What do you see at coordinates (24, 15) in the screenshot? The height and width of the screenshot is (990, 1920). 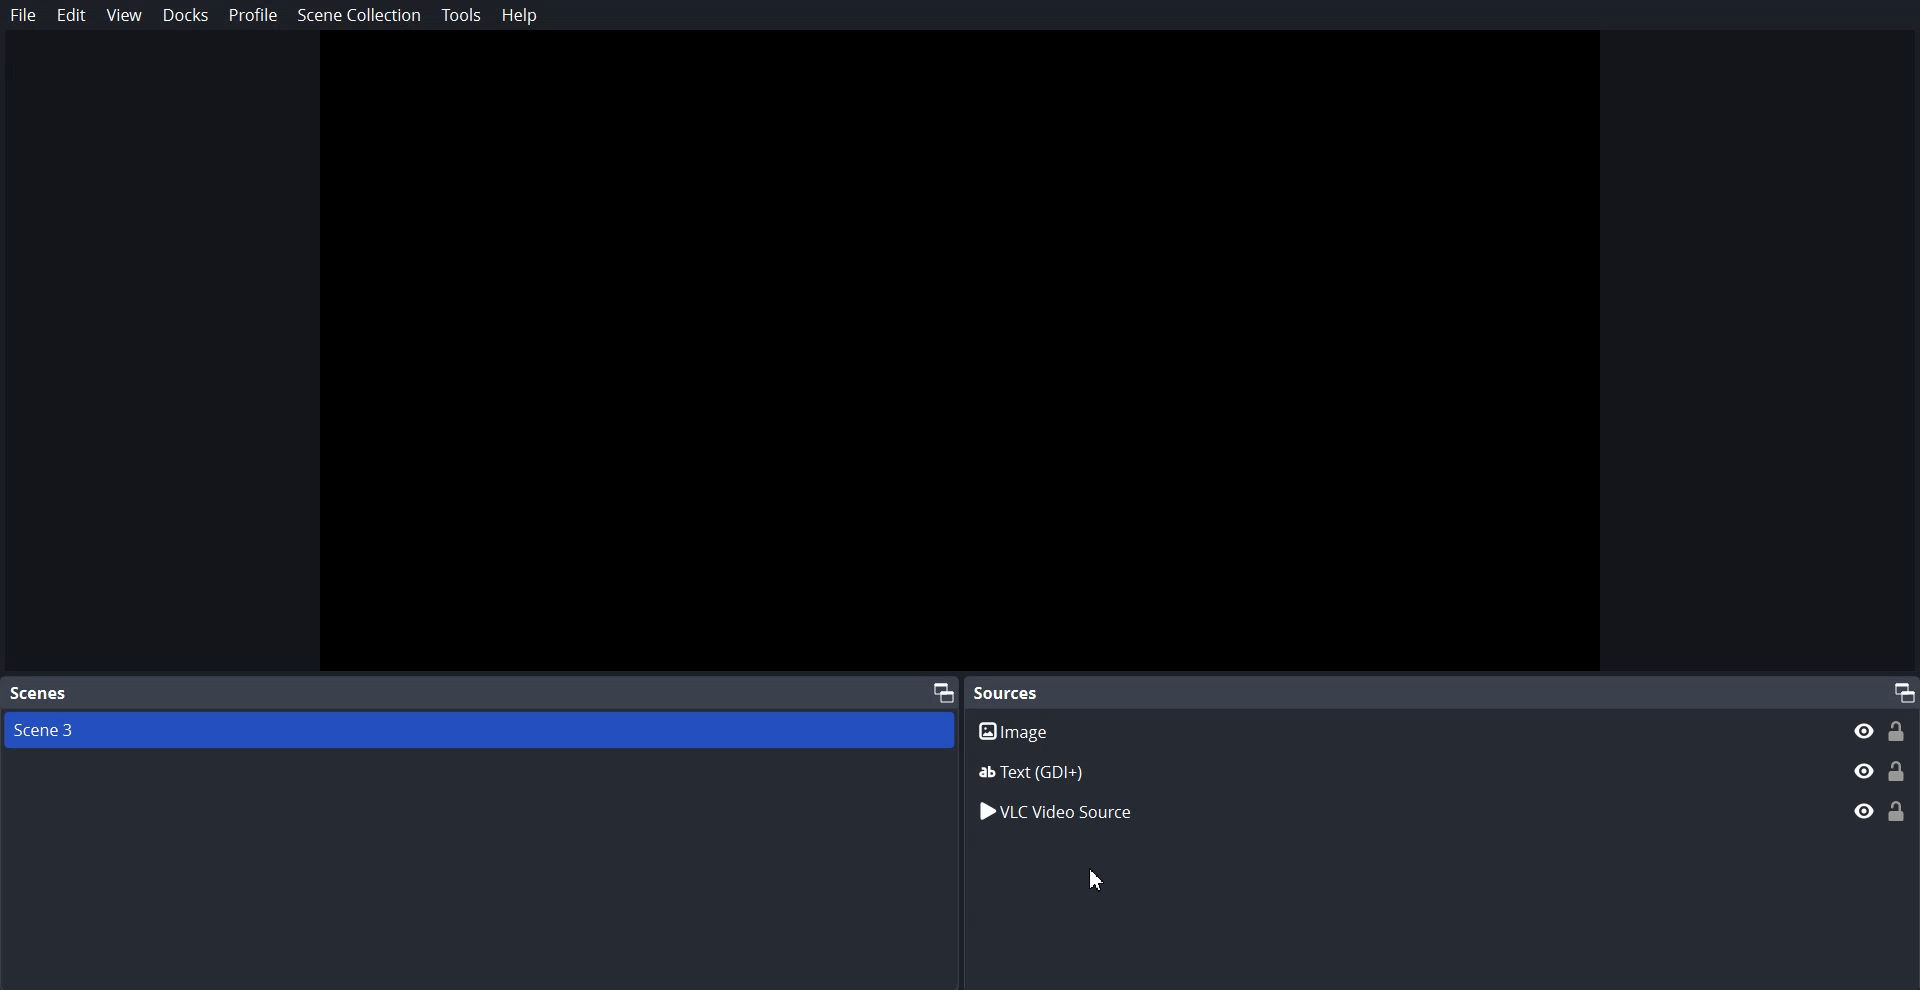 I see `File` at bounding box center [24, 15].